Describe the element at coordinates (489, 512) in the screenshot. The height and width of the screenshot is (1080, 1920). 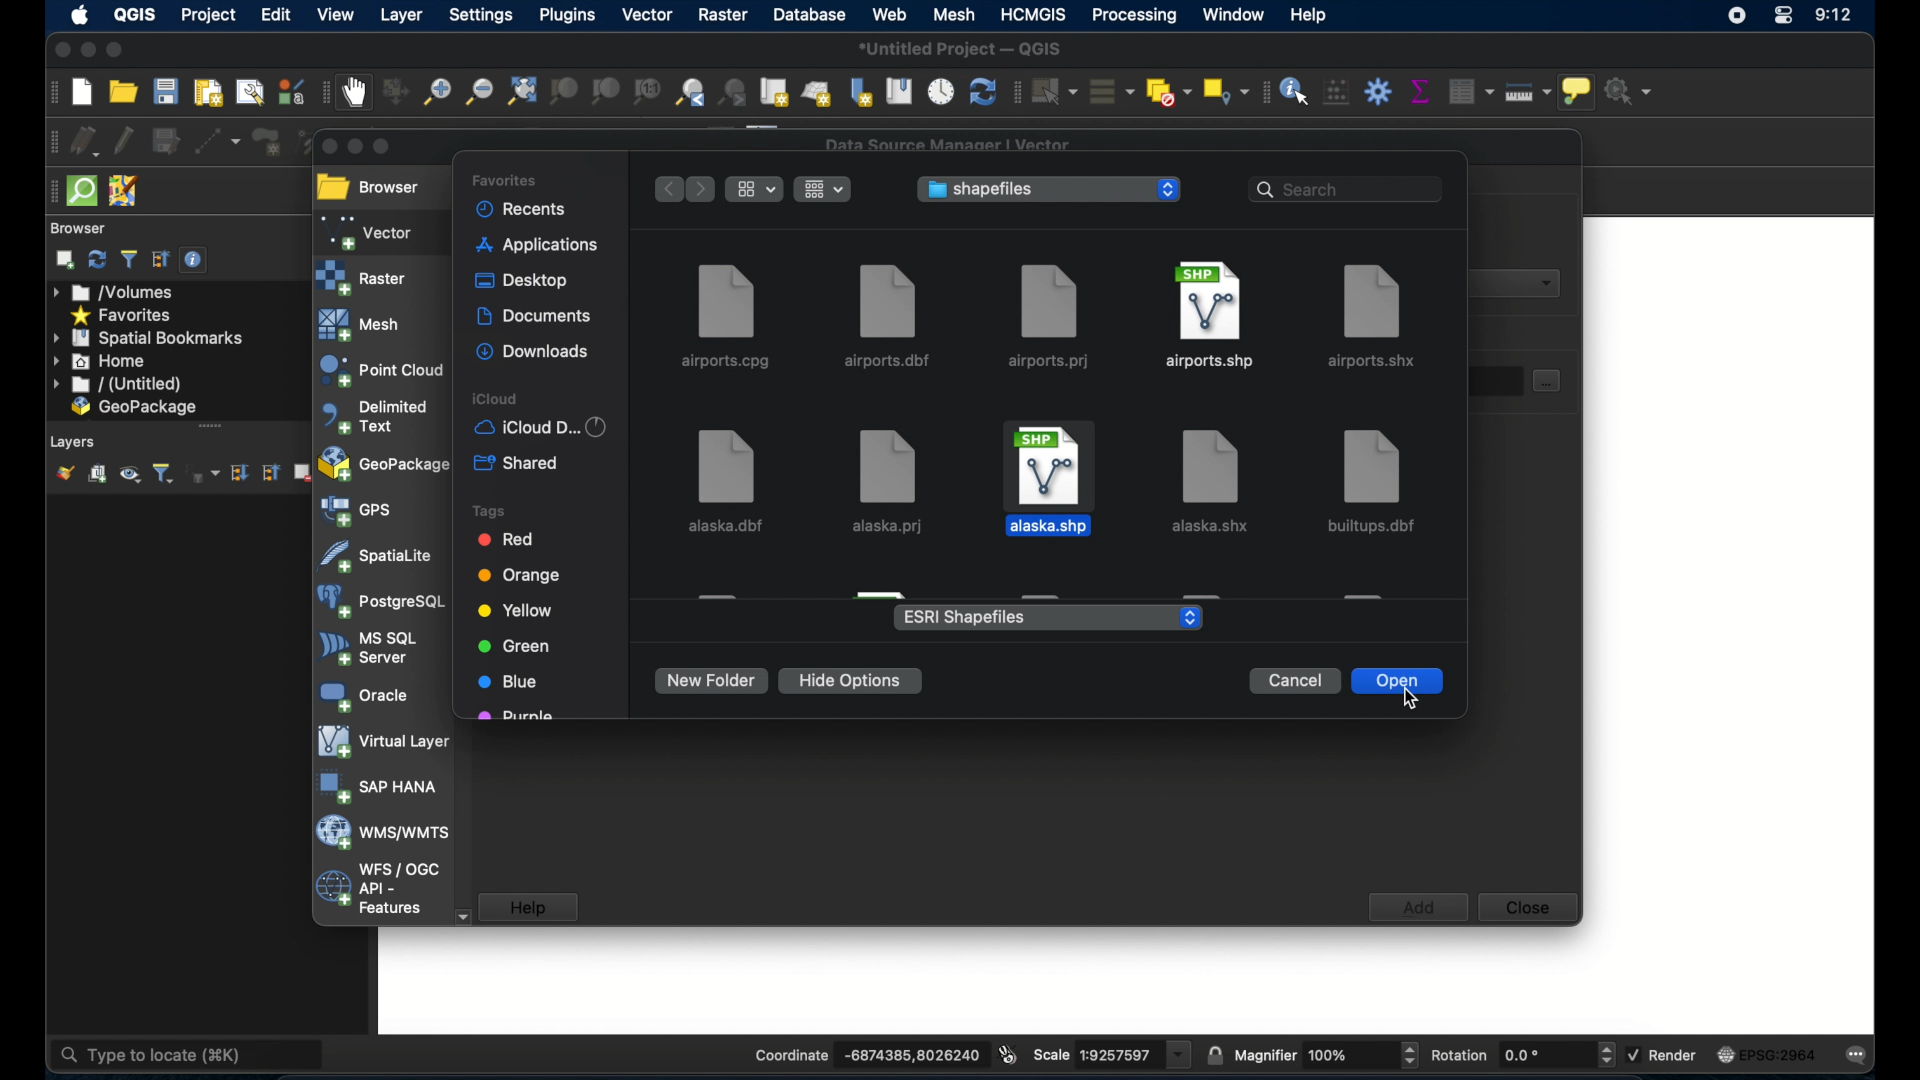
I see `tags` at that location.